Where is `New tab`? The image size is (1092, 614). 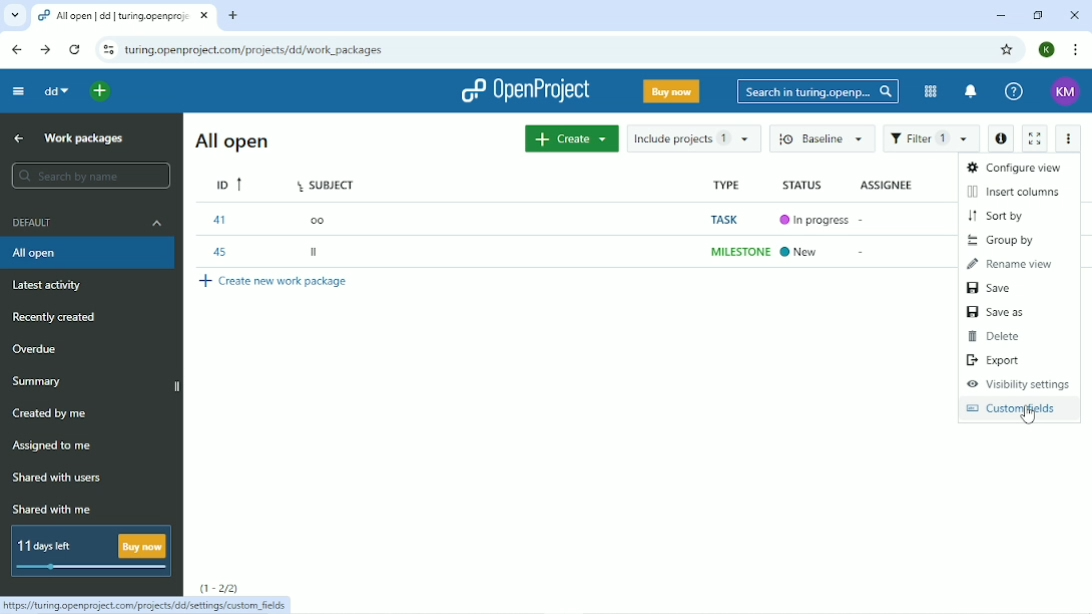
New tab is located at coordinates (235, 16).